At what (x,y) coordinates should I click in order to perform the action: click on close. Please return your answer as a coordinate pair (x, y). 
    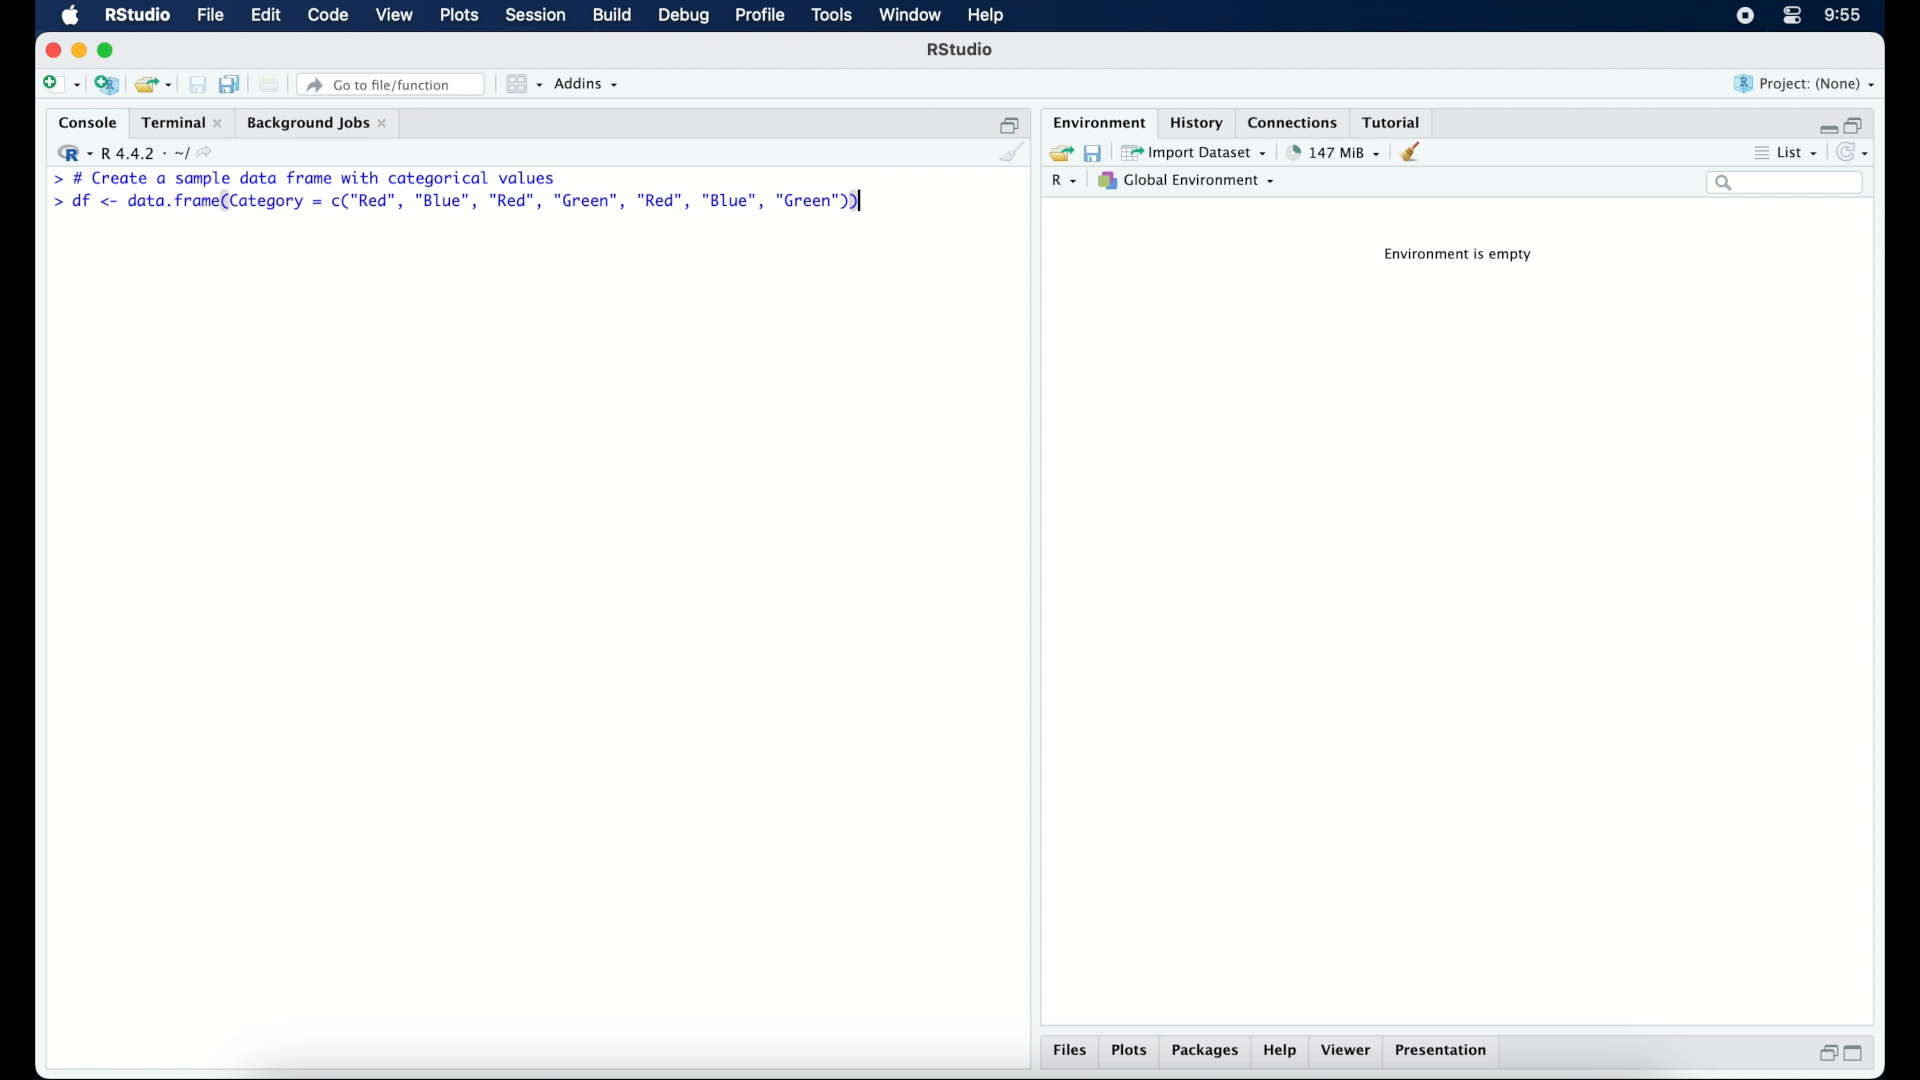
    Looking at the image, I should click on (49, 49).